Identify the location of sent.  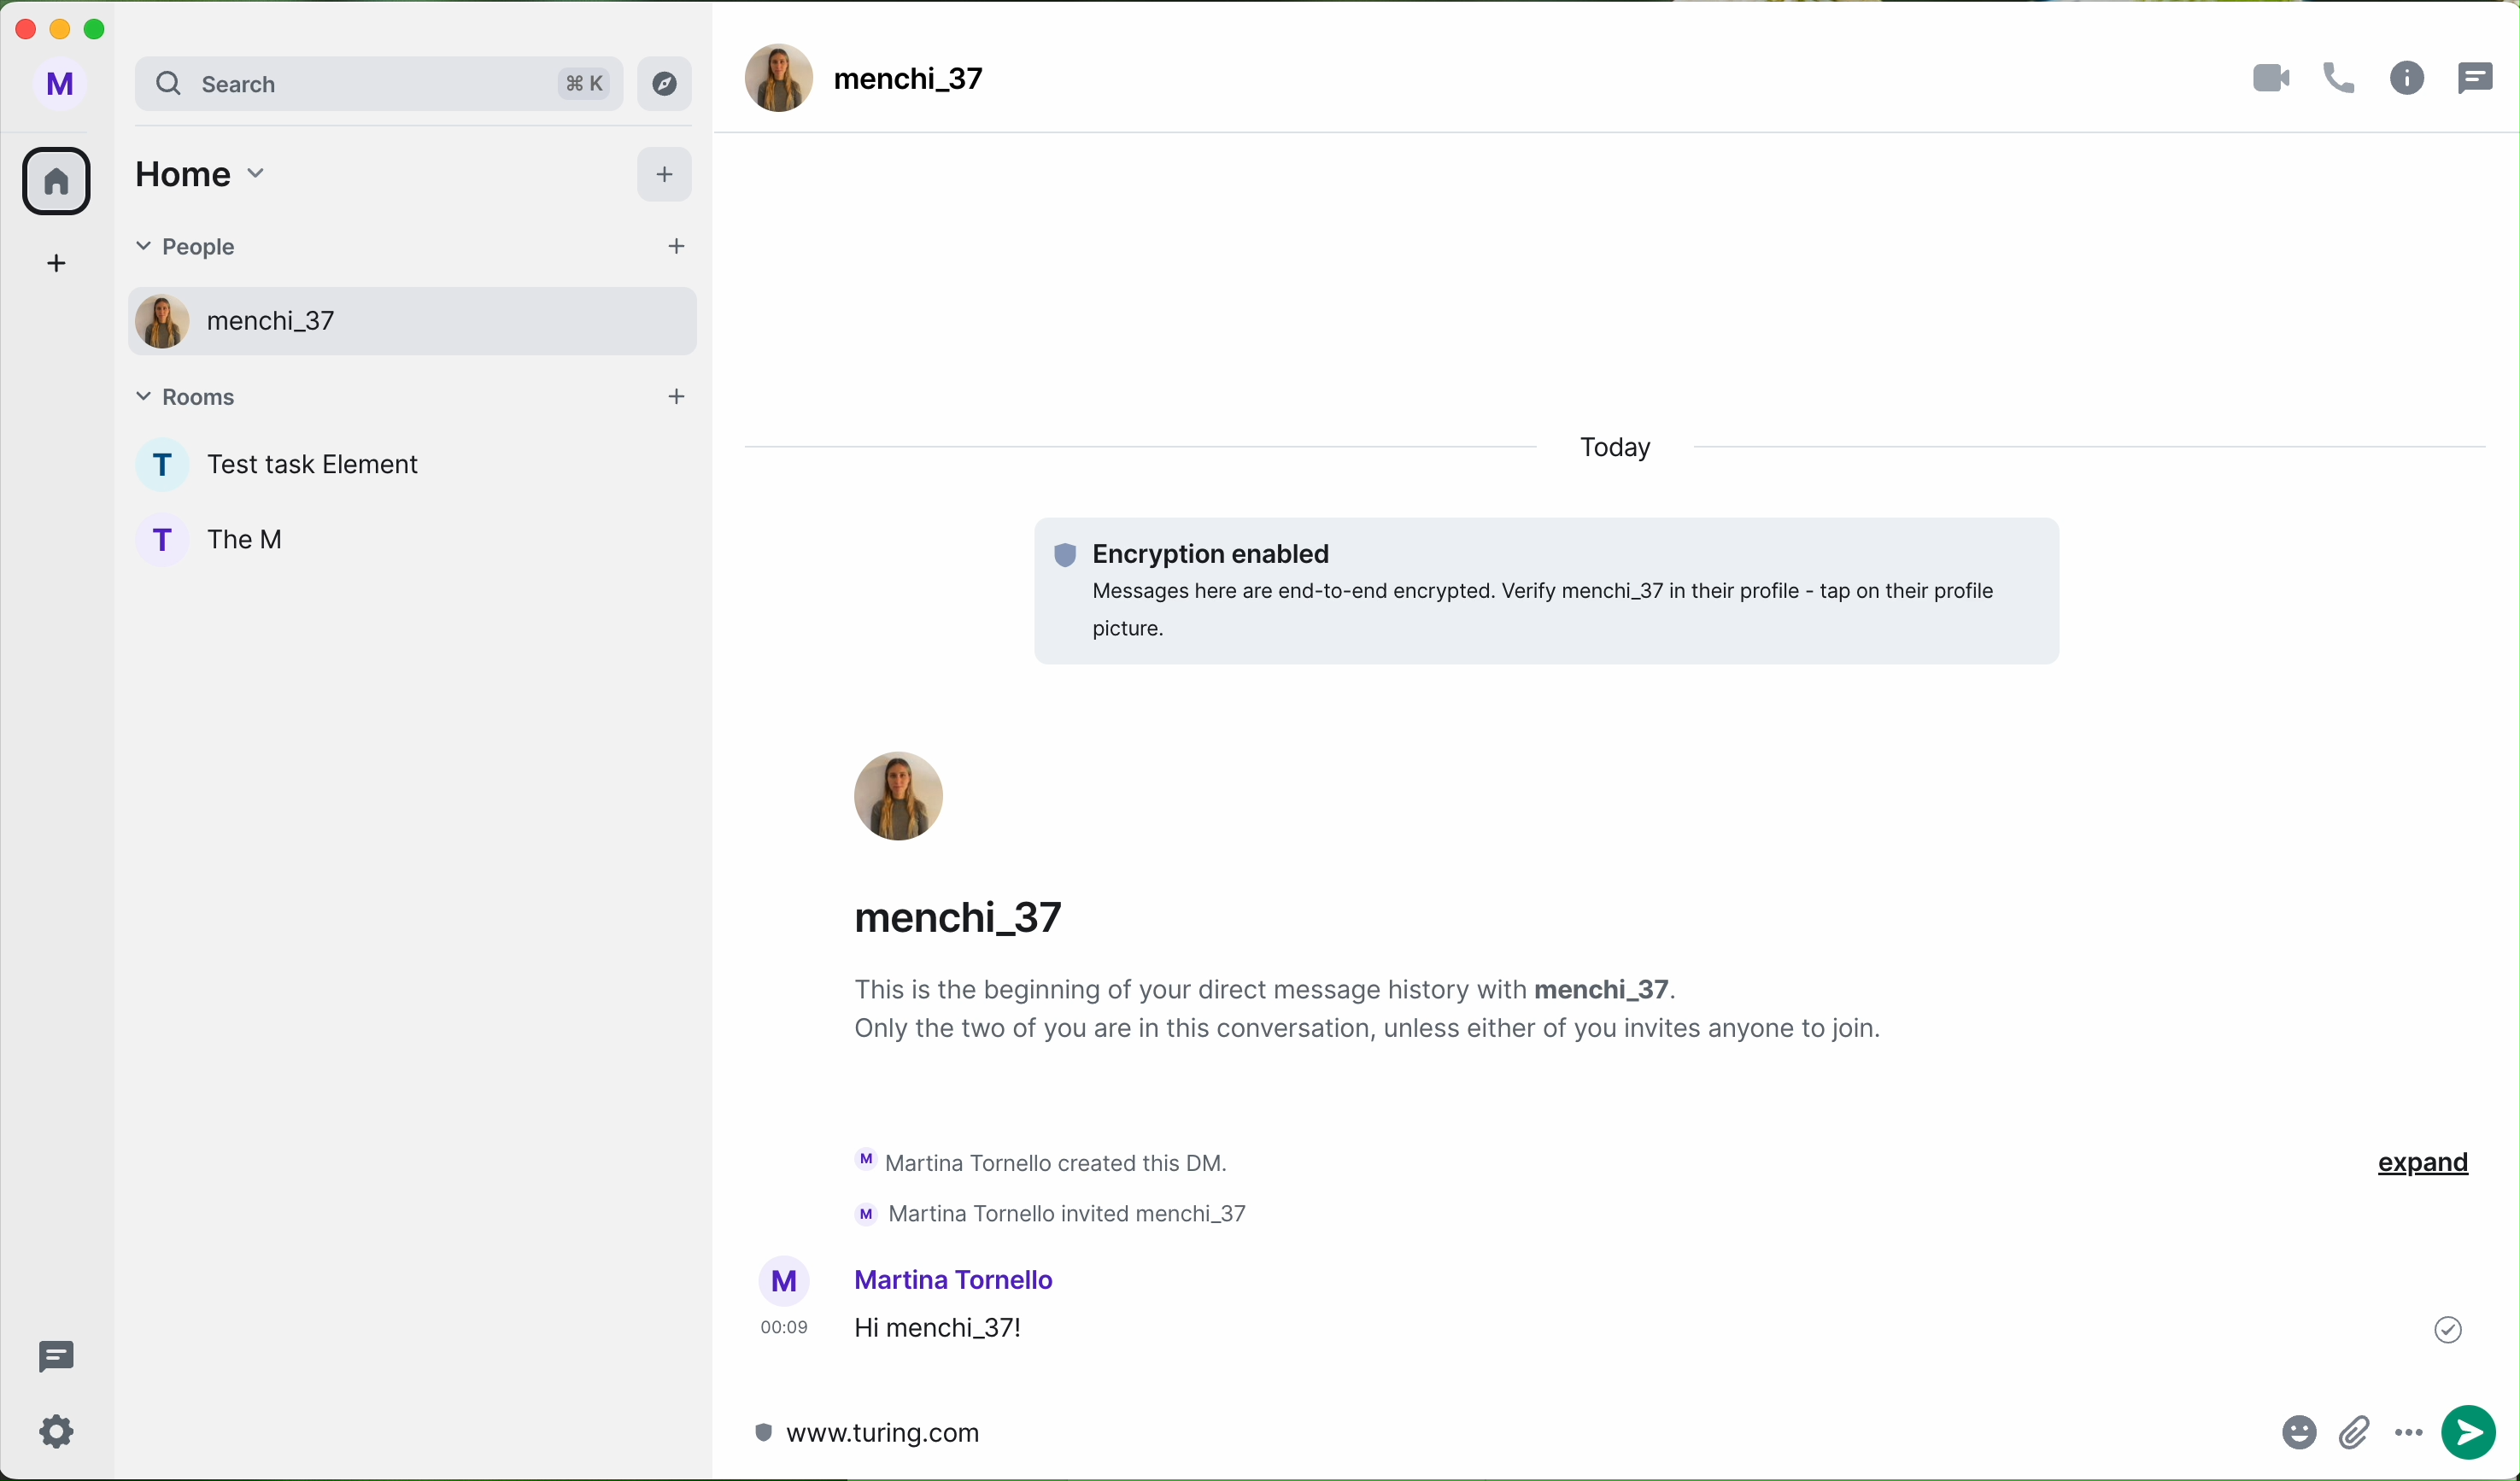
(2450, 1331).